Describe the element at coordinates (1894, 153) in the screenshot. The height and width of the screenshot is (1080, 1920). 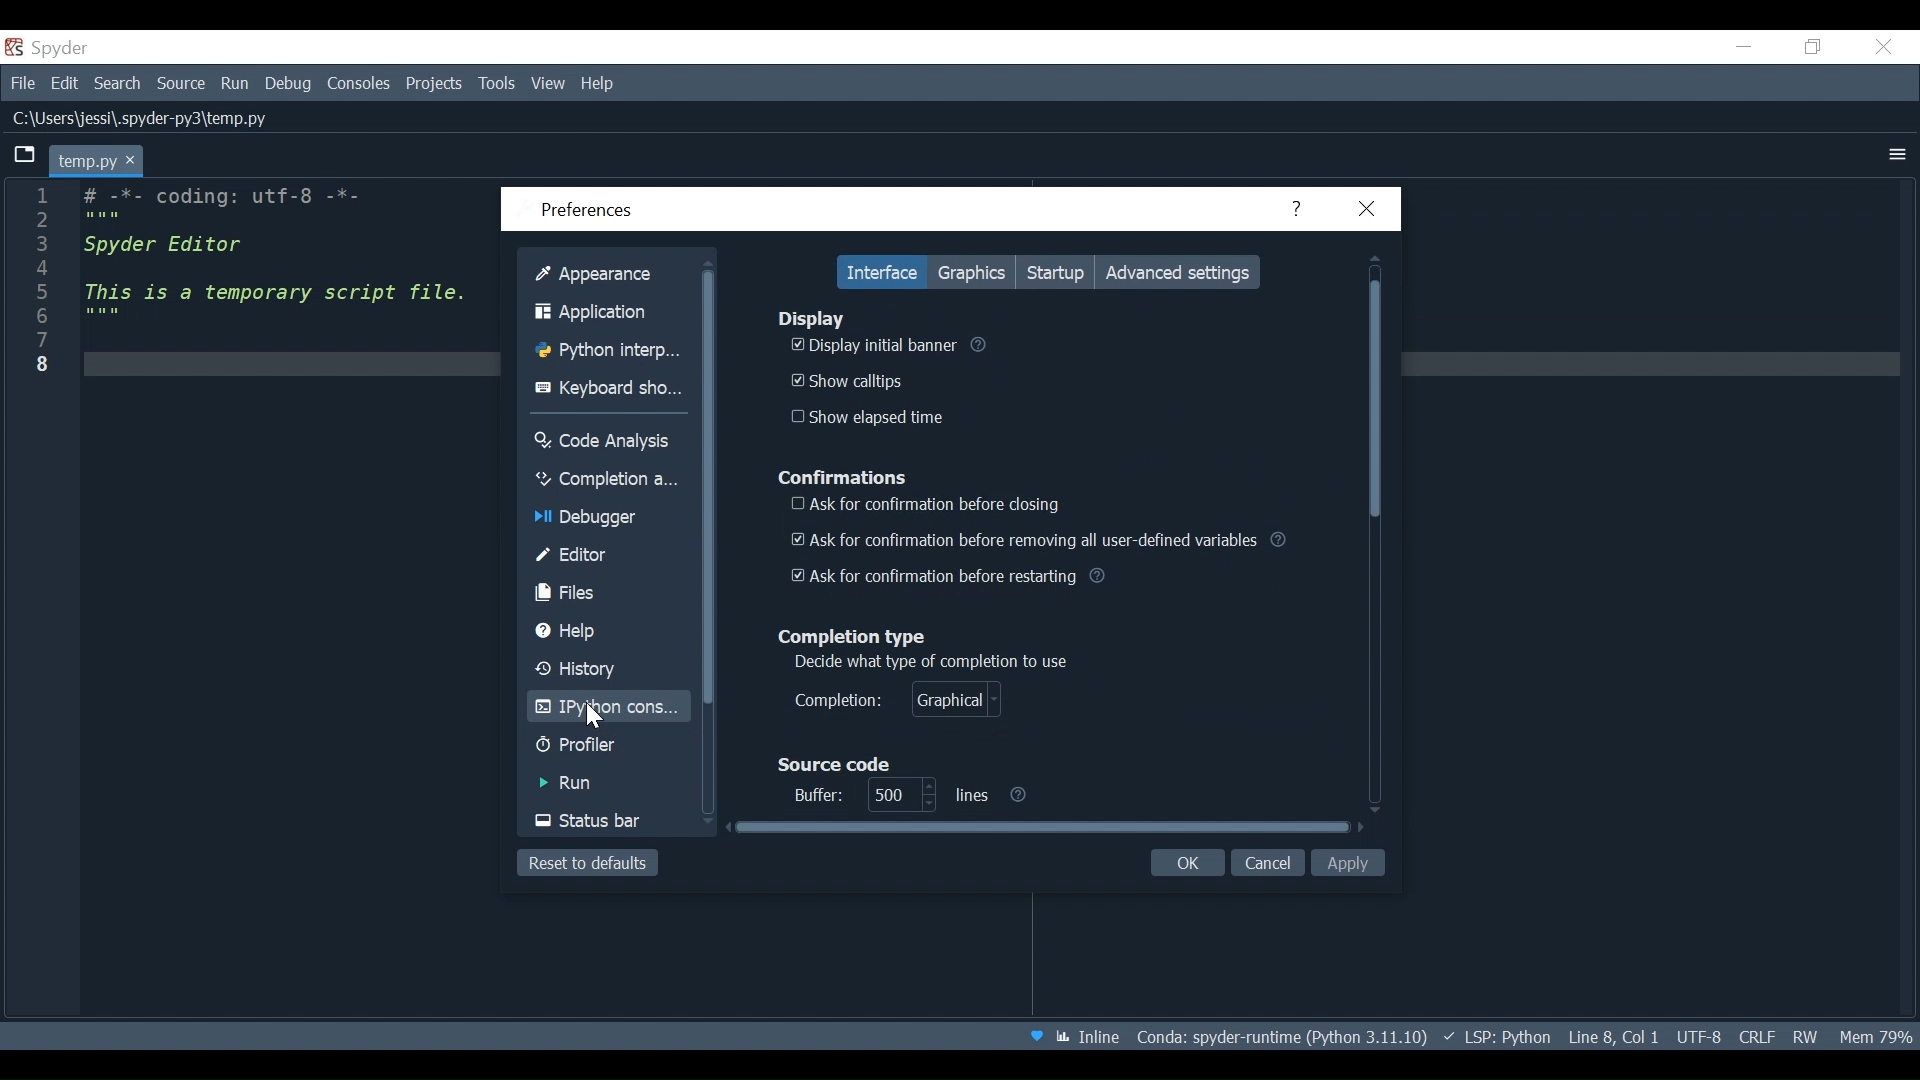
I see `` at that location.